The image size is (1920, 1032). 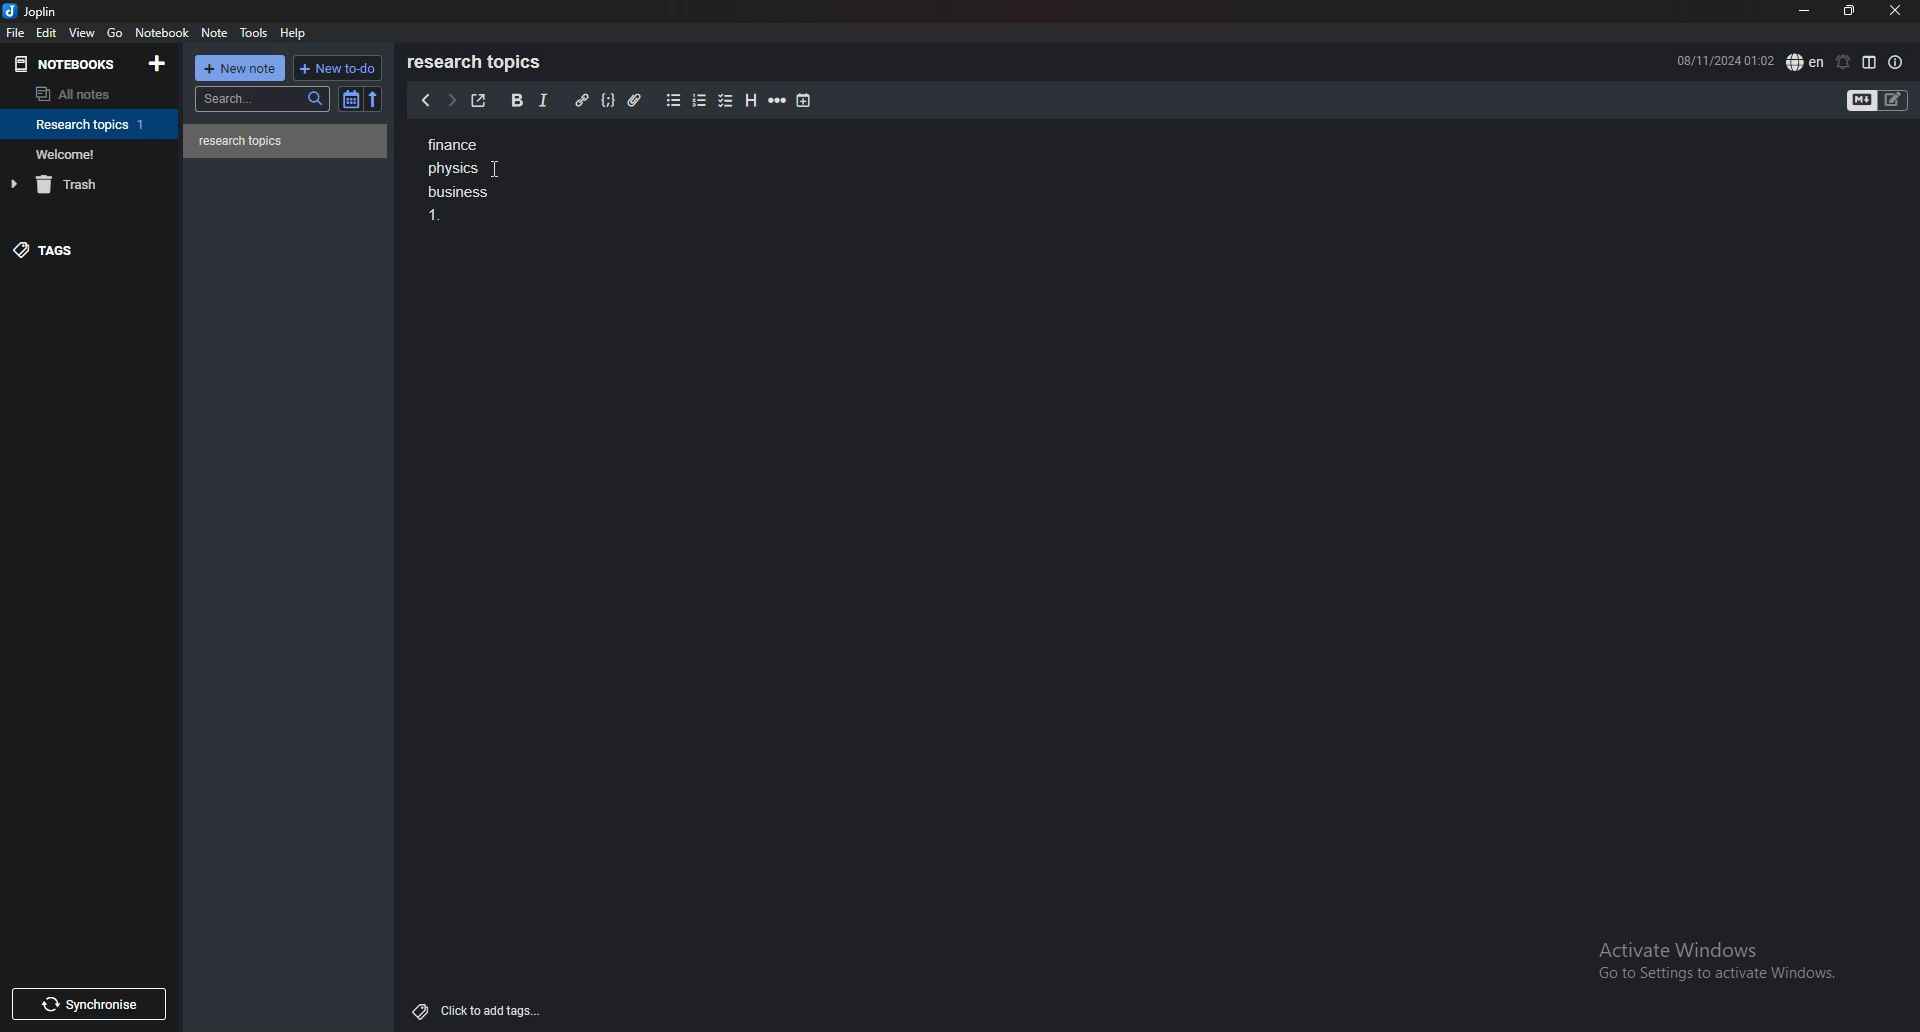 What do you see at coordinates (1805, 61) in the screenshot?
I see `spell check` at bounding box center [1805, 61].